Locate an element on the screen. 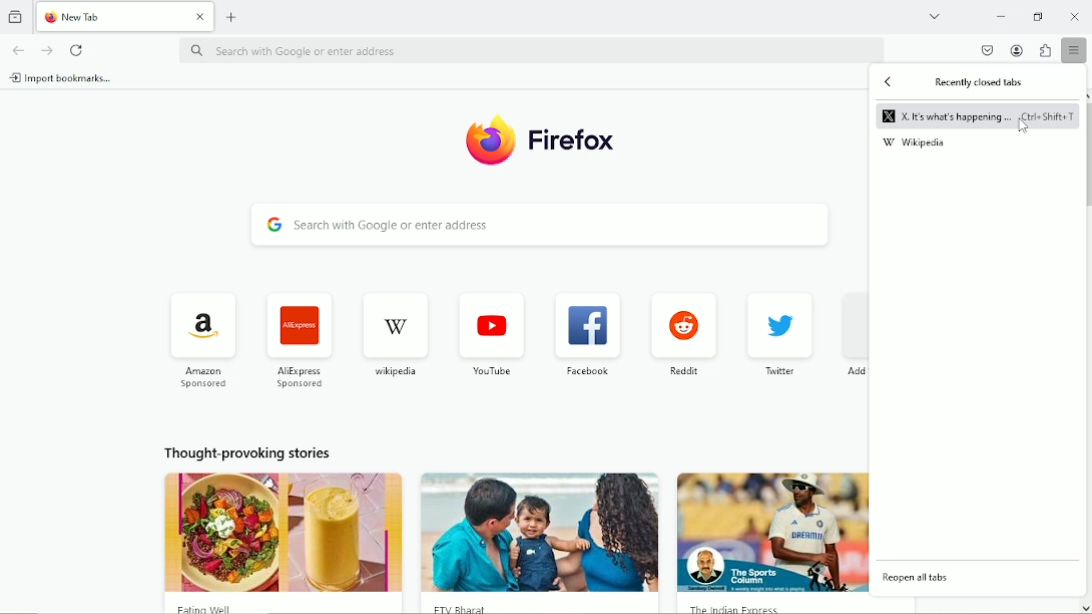  icon is located at coordinates (684, 325).